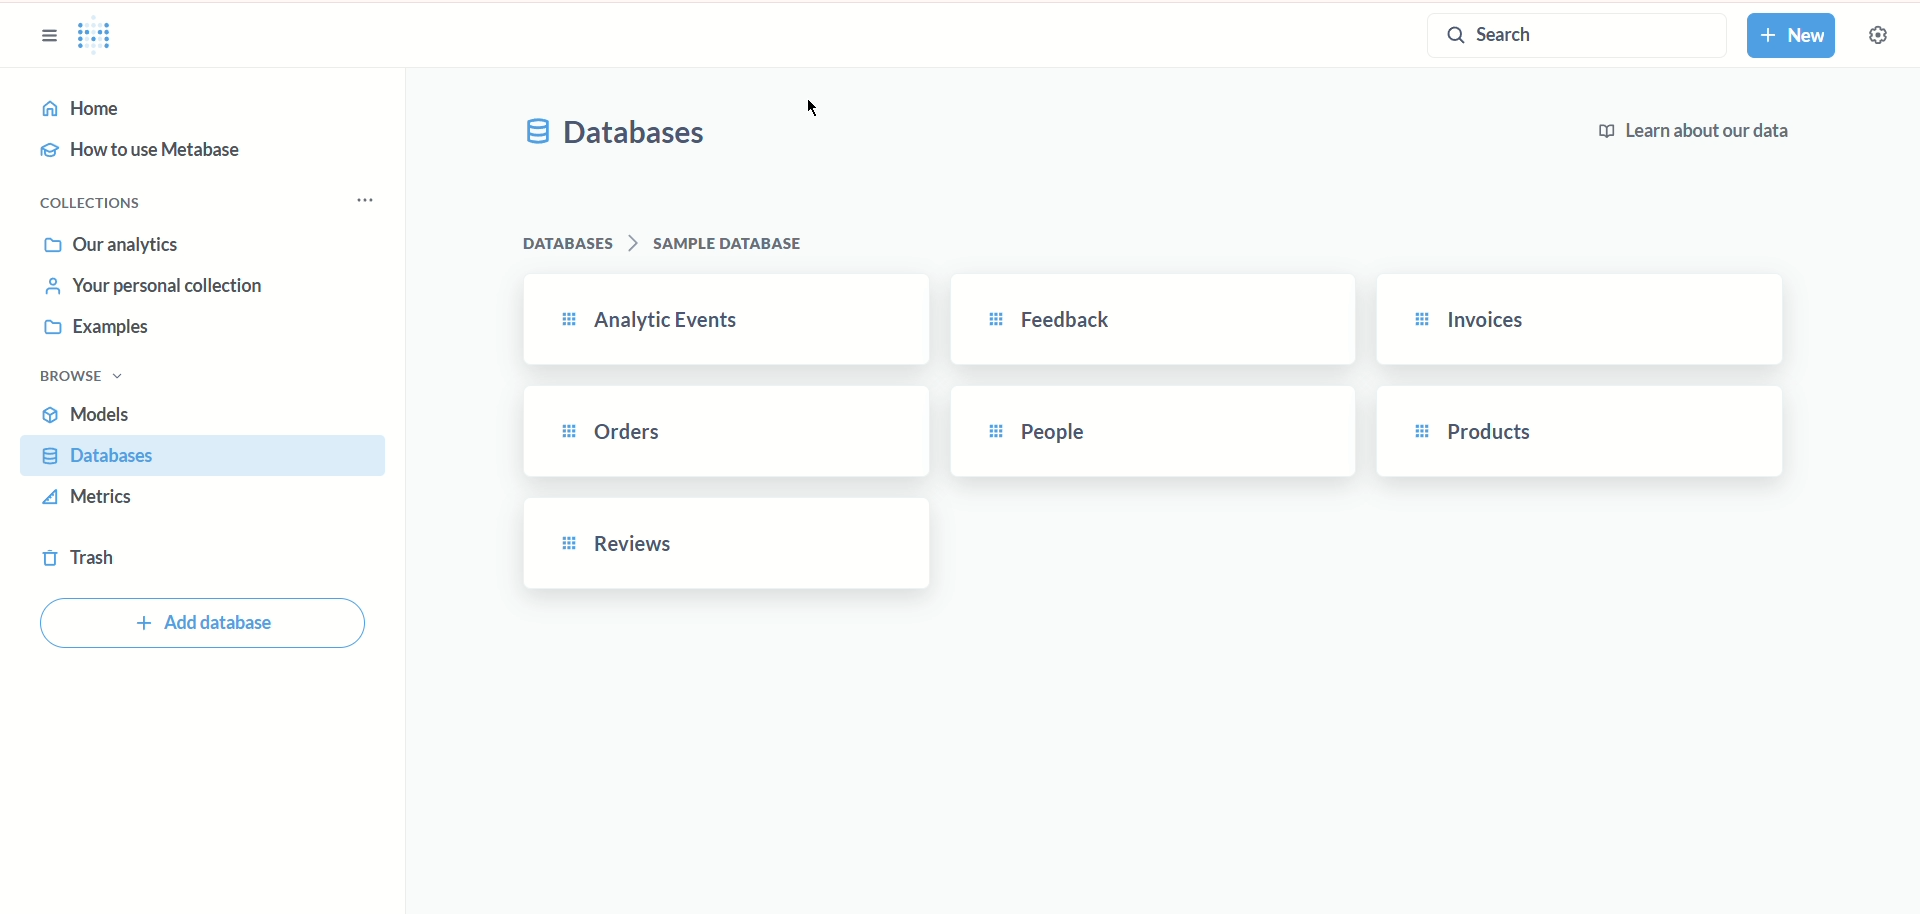  What do you see at coordinates (202, 455) in the screenshot?
I see `database` at bounding box center [202, 455].